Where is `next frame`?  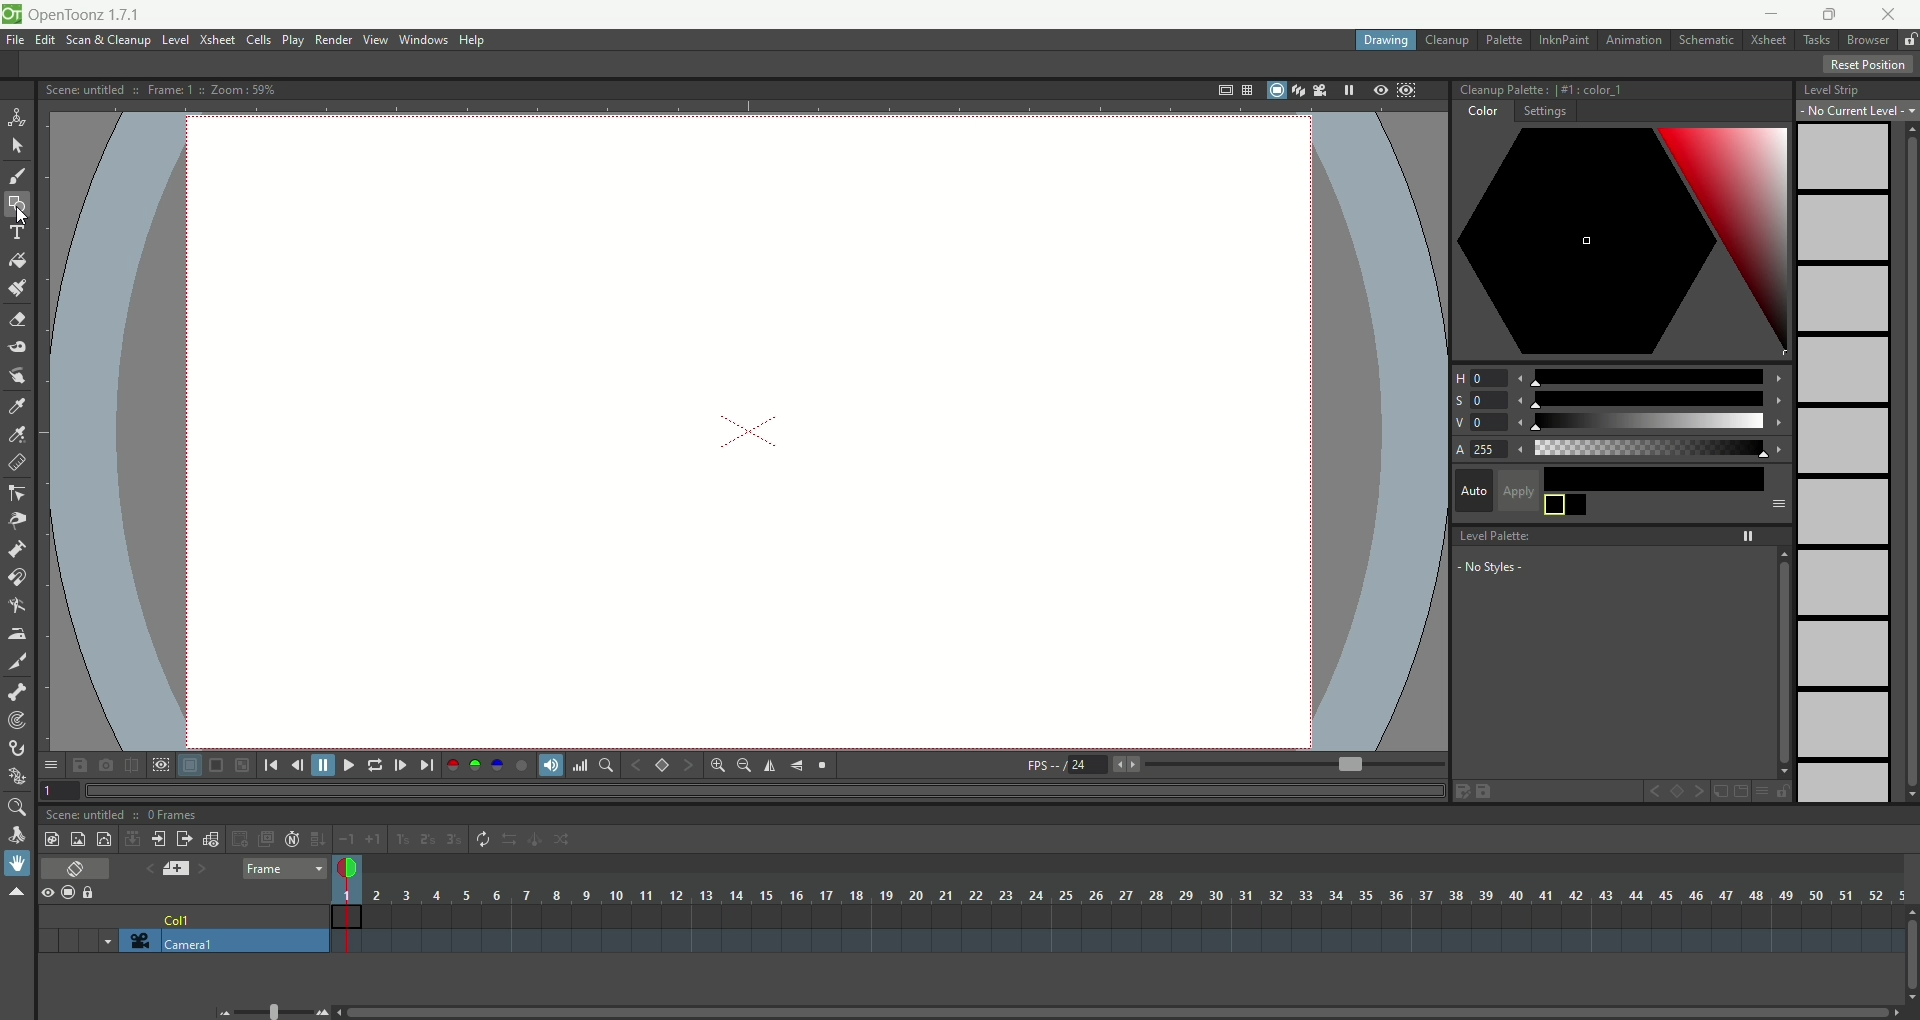
next frame is located at coordinates (399, 765).